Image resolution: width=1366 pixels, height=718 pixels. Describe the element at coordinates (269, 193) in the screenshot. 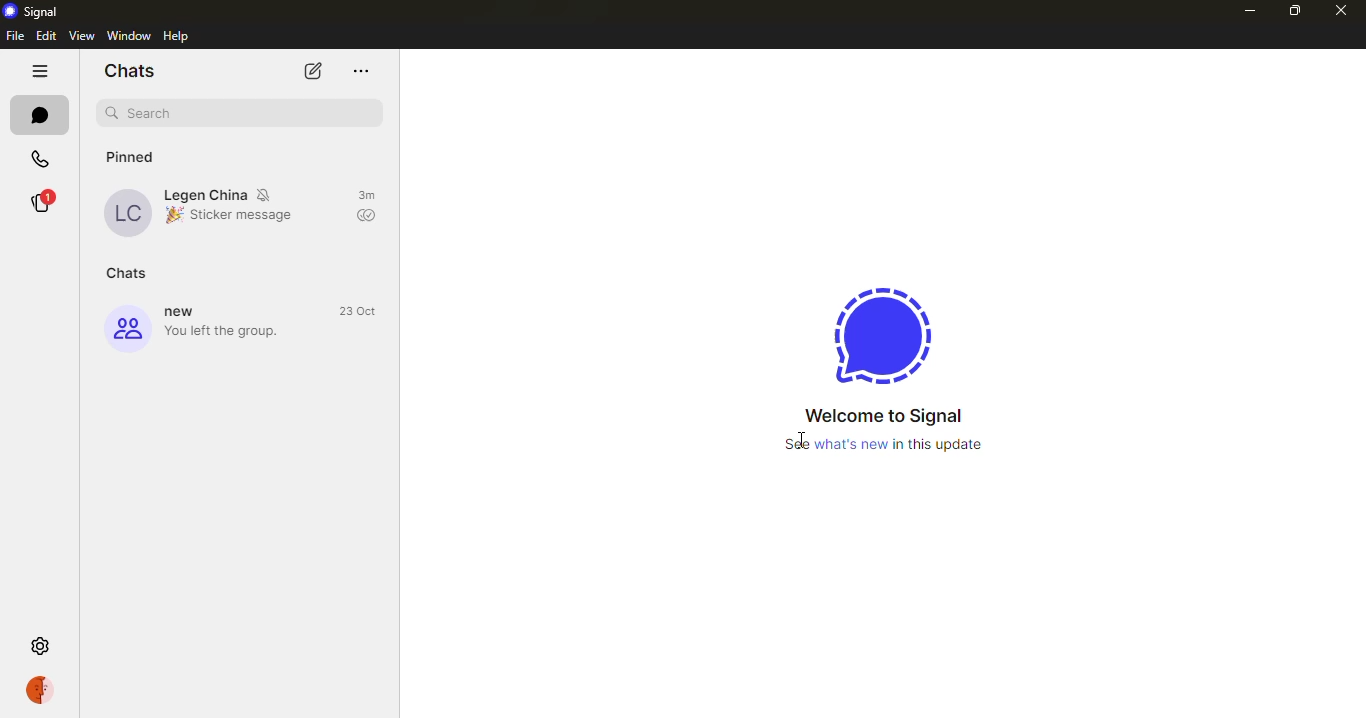

I see `mute notifications` at that location.